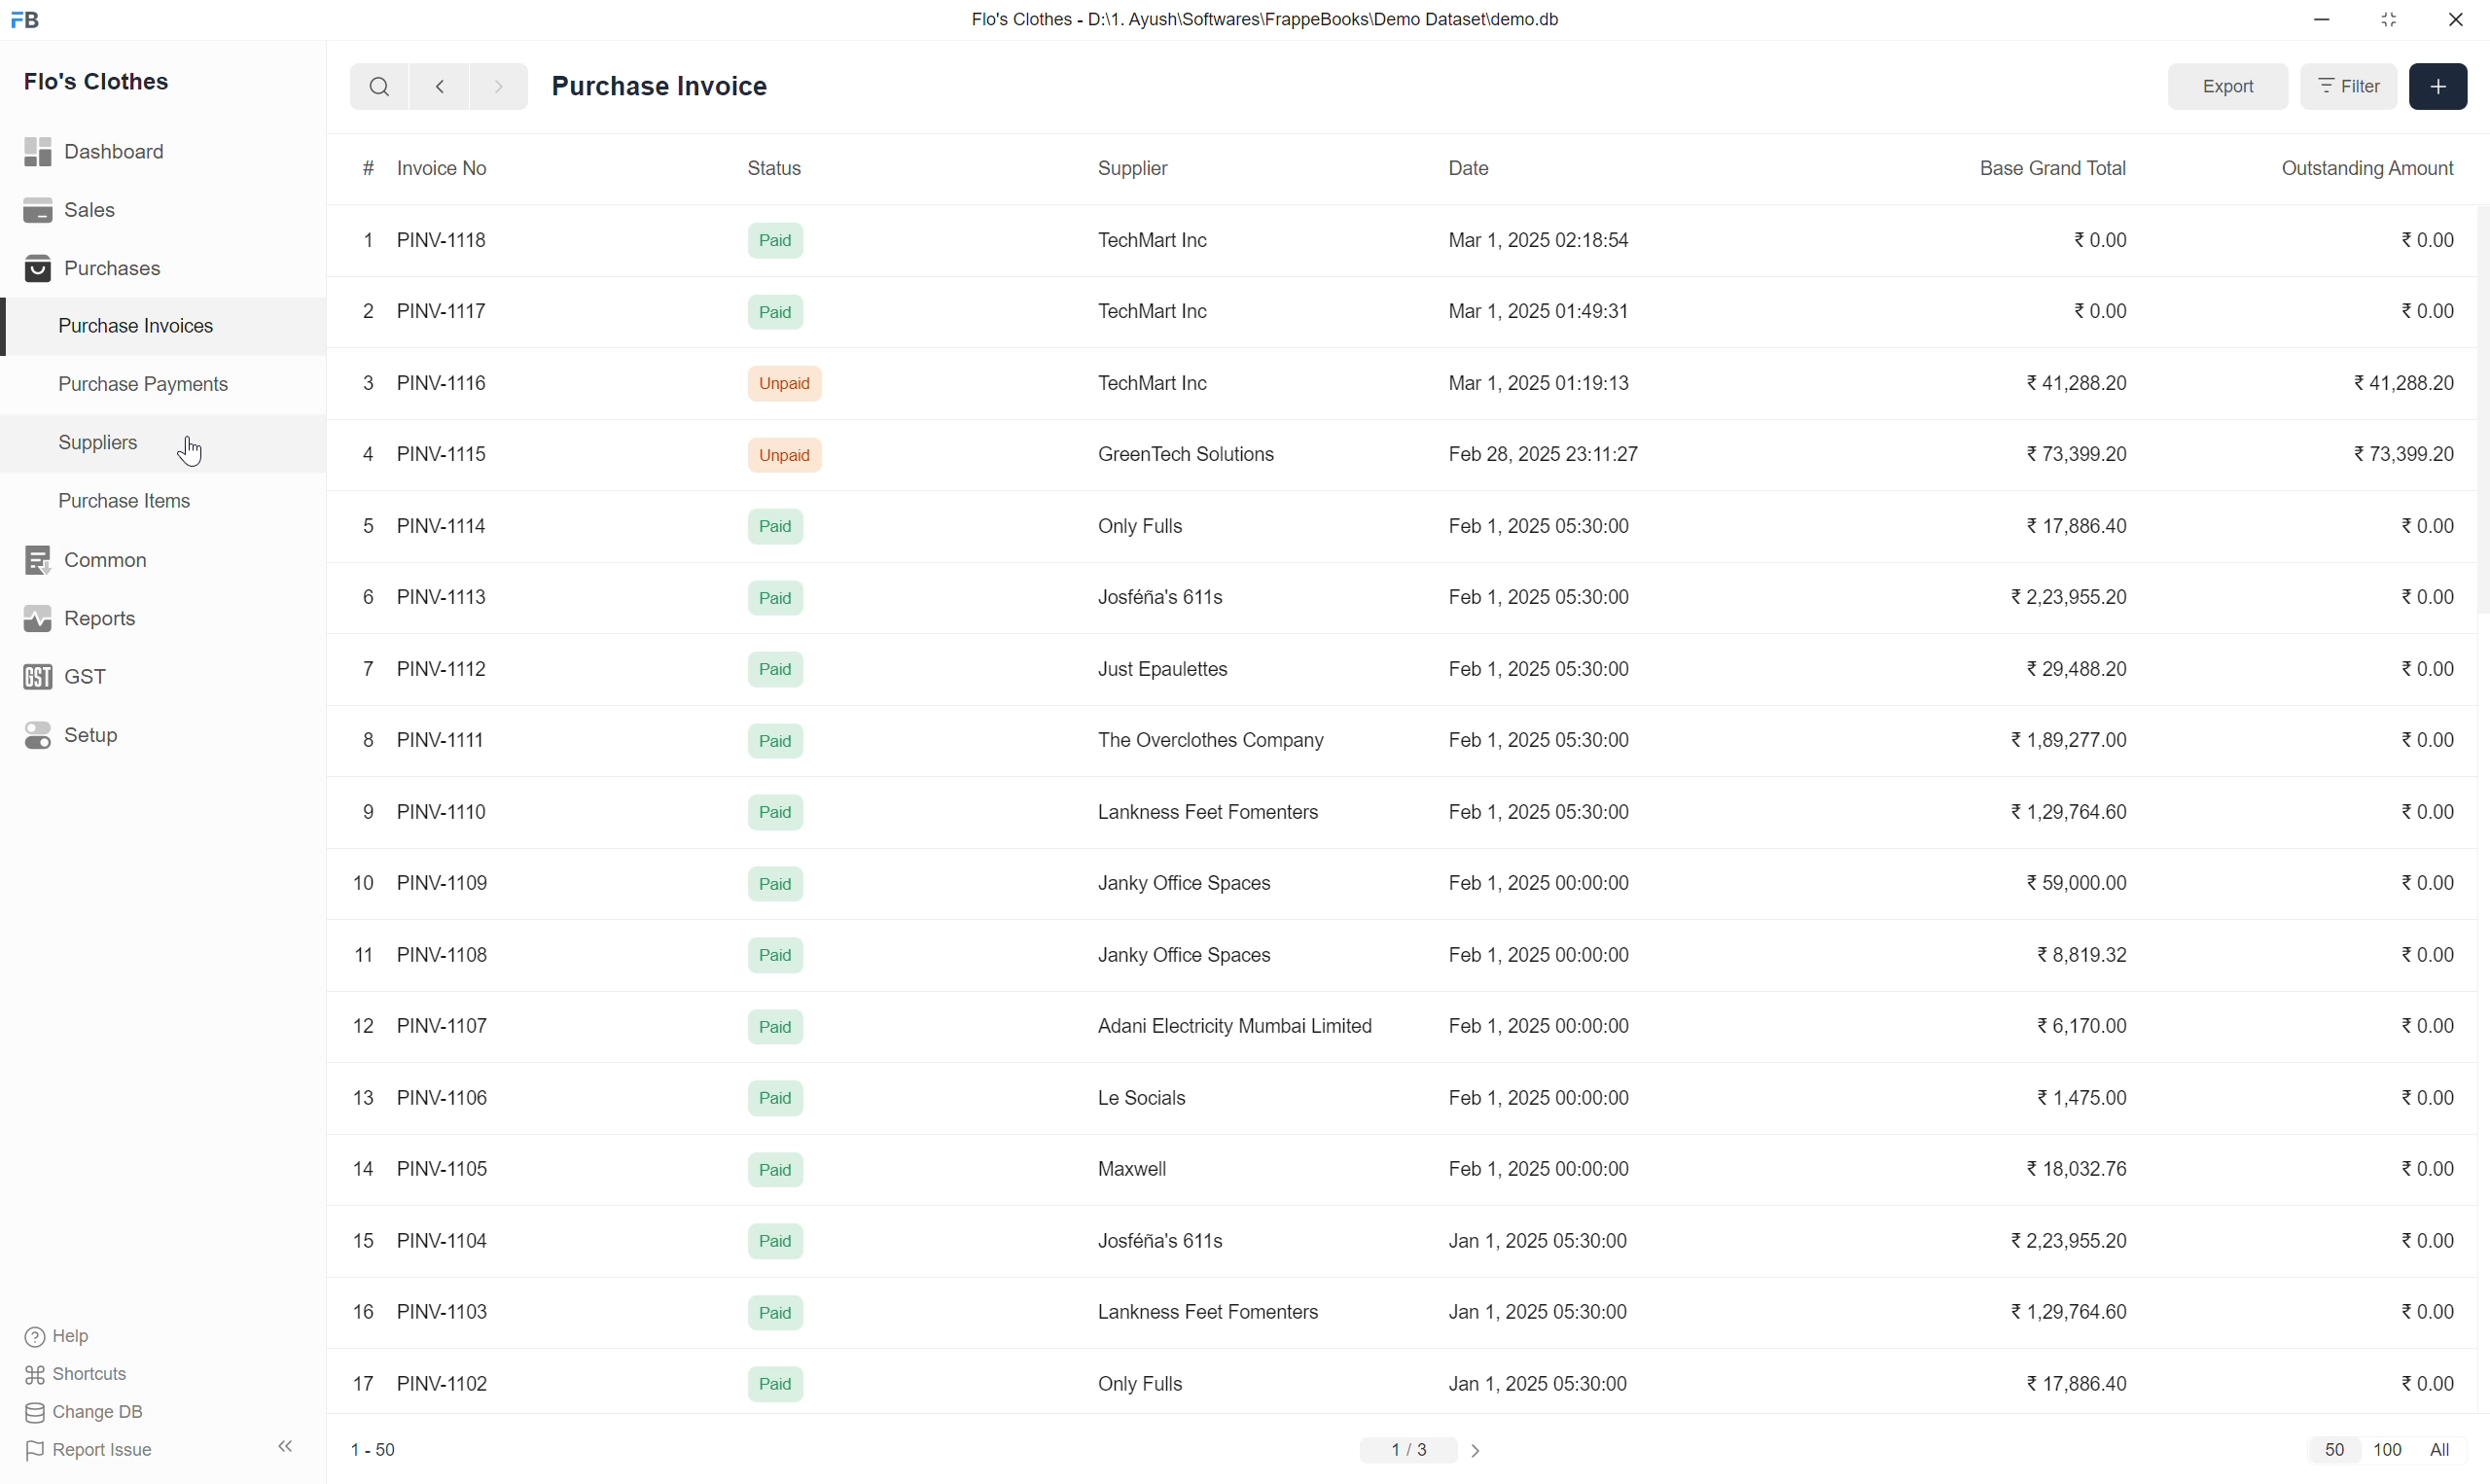 This screenshot has width=2490, height=1484. Describe the element at coordinates (767, 1024) in the screenshot. I see `Paid` at that location.